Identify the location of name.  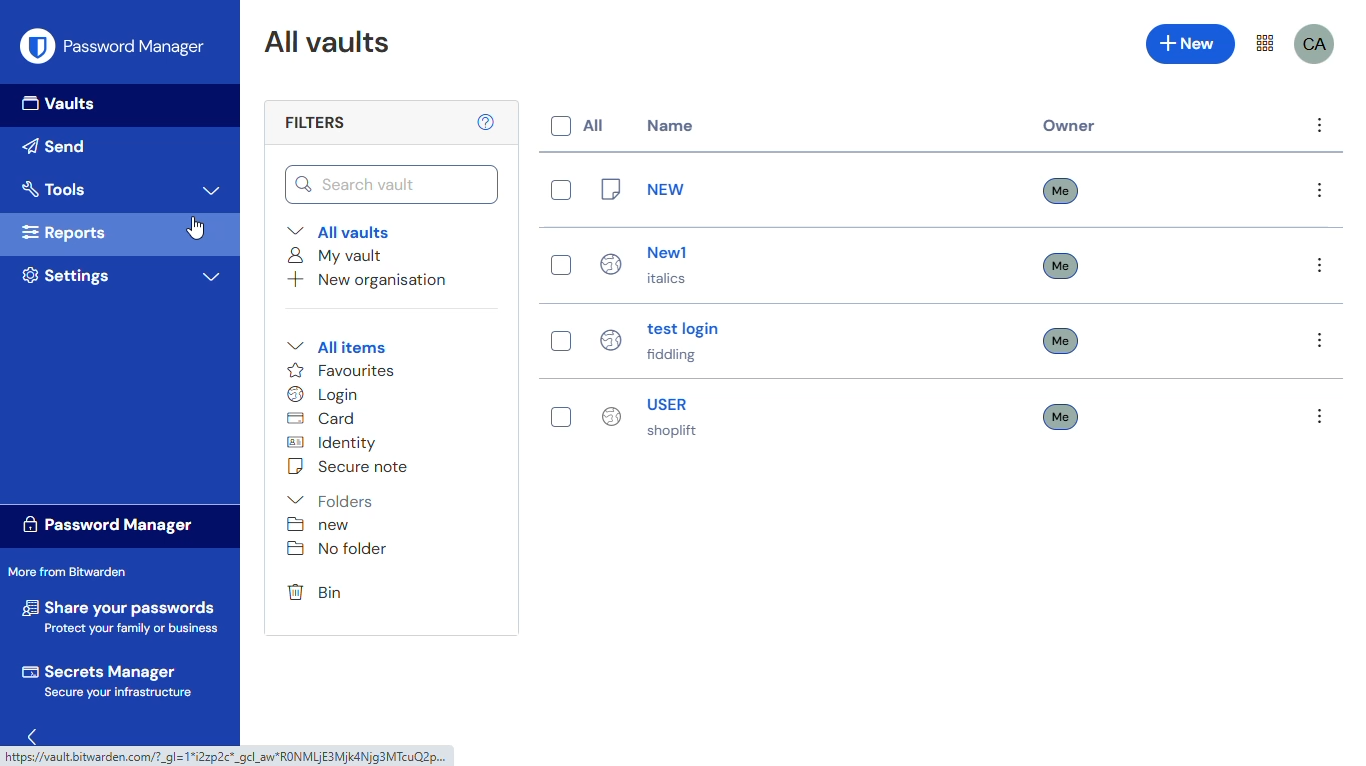
(669, 125).